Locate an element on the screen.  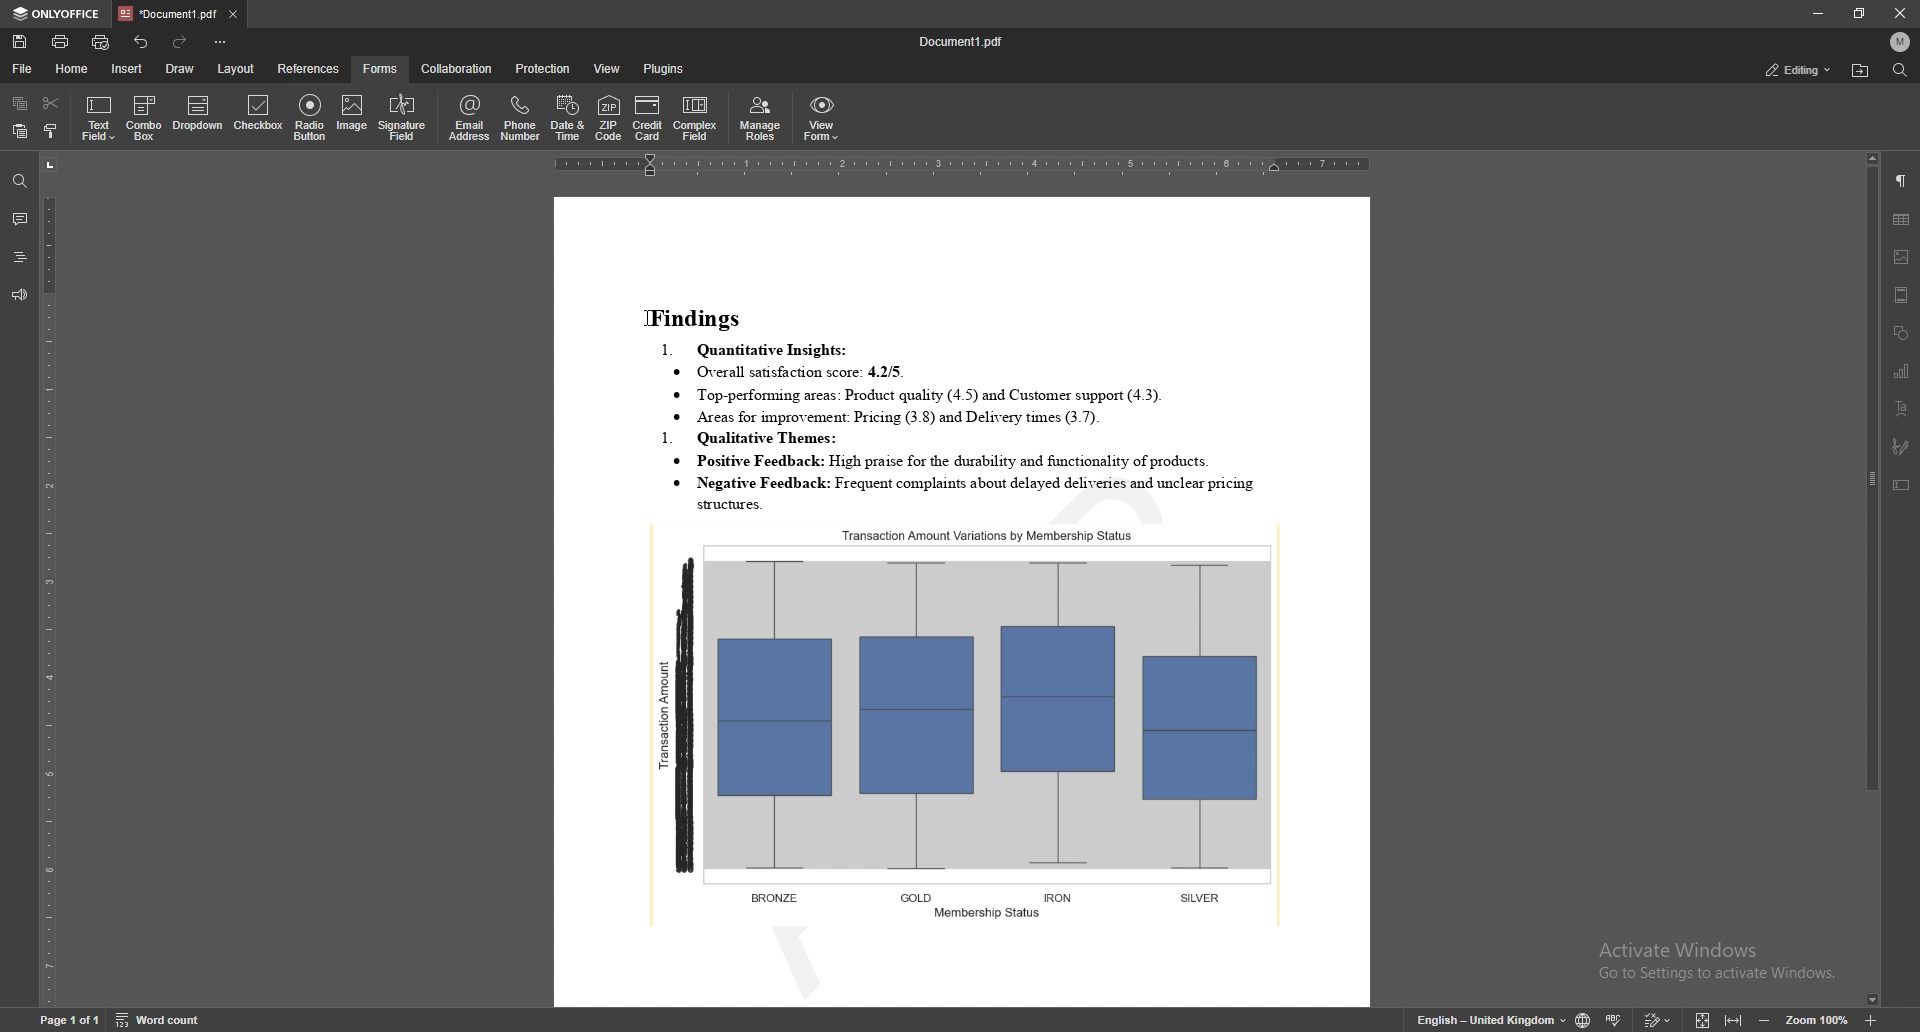
close is located at coordinates (1898, 14).